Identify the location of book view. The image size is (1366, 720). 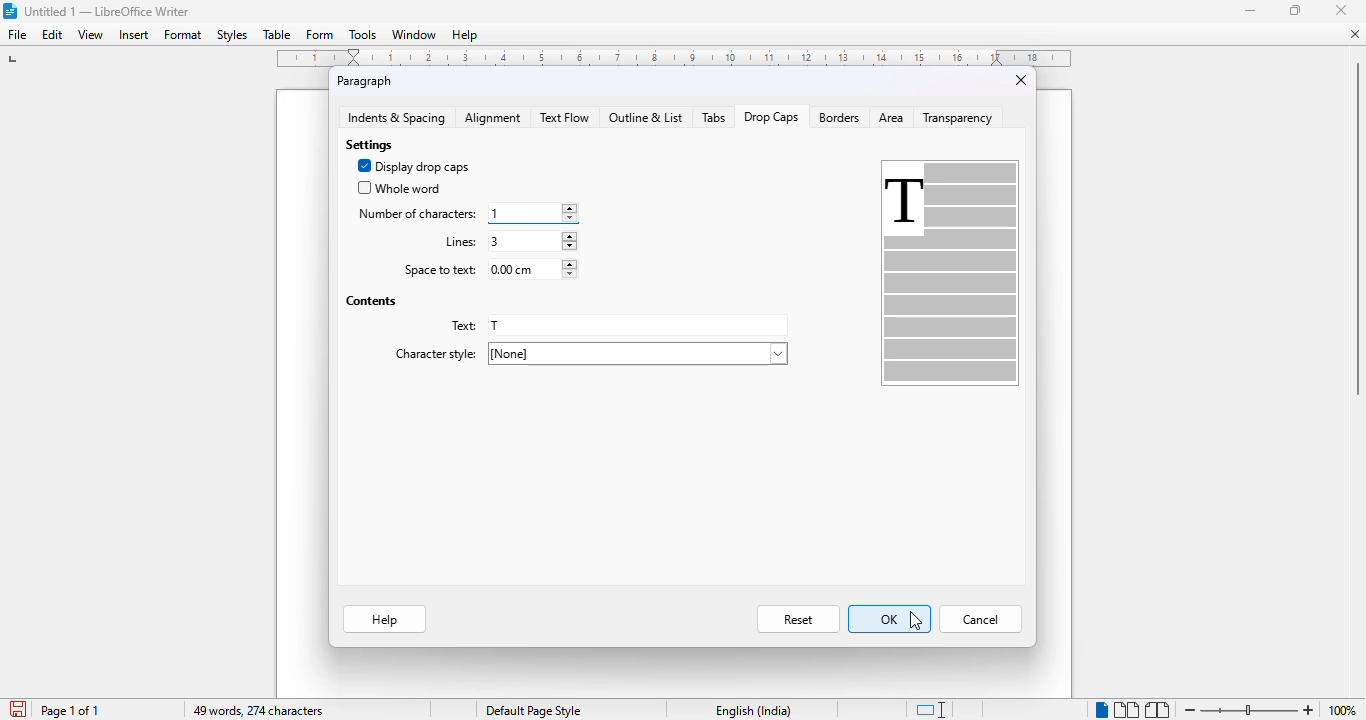
(1158, 710).